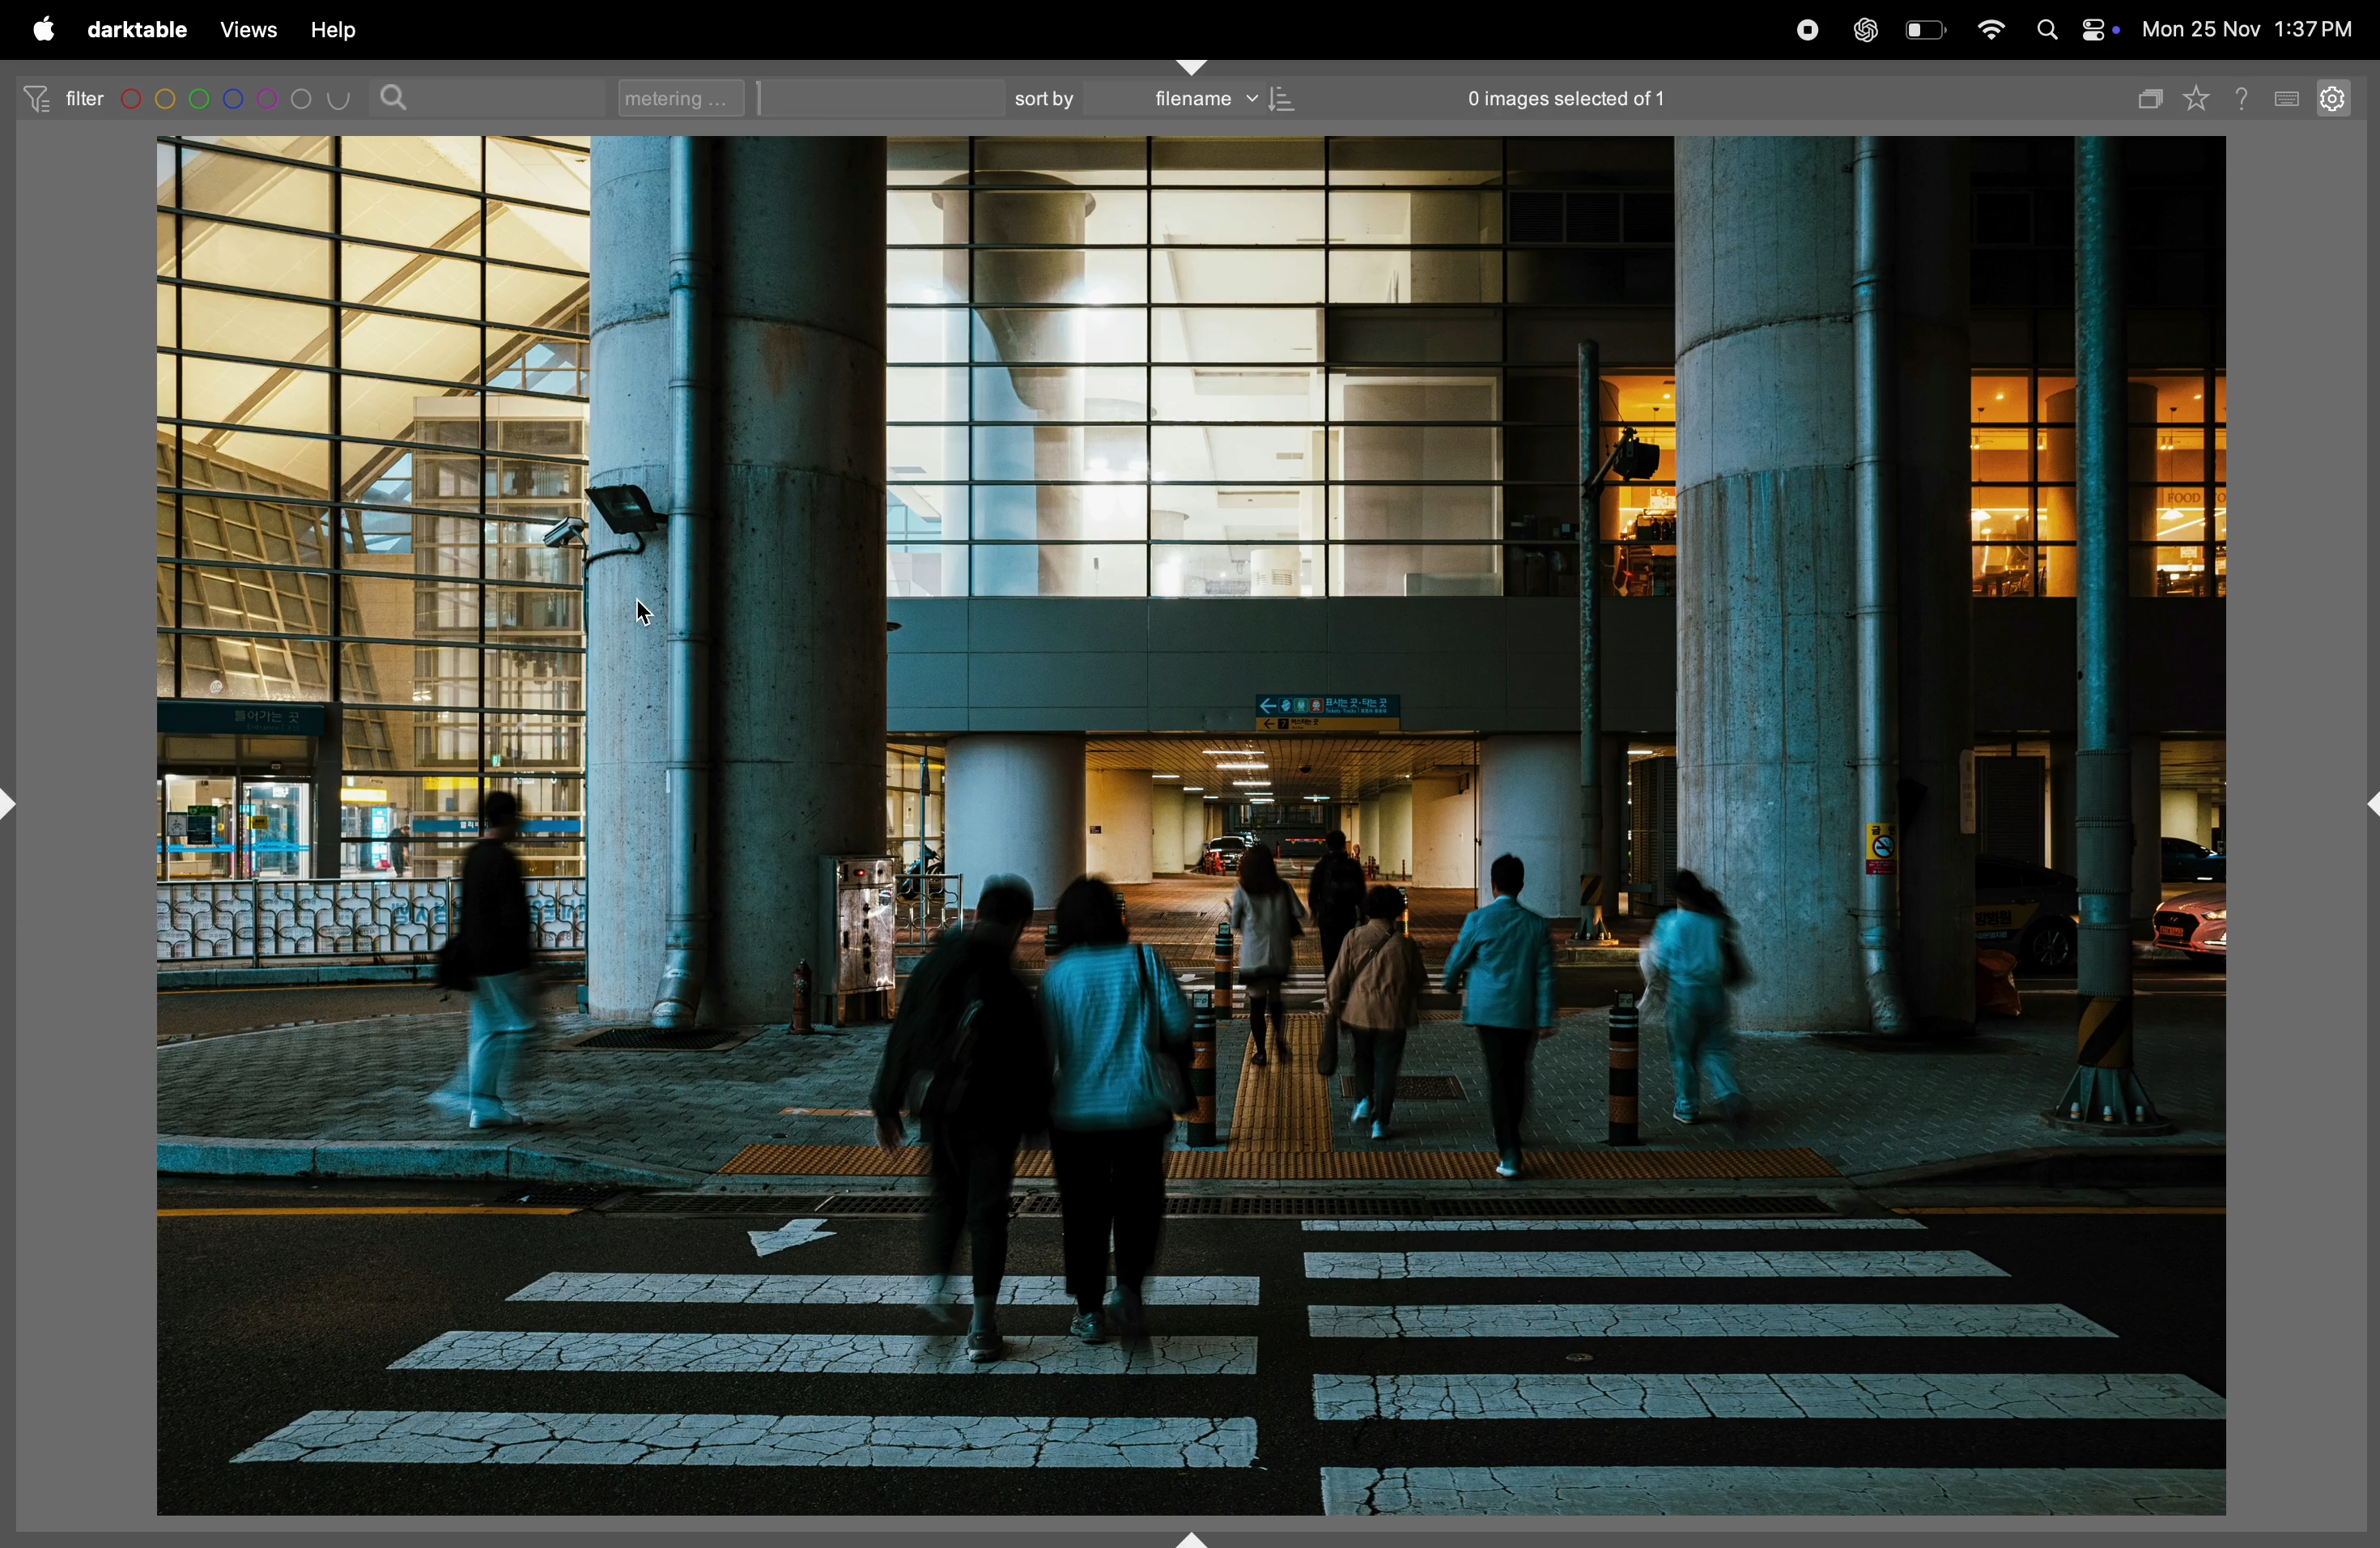 The width and height of the screenshot is (2380, 1548). Describe the element at coordinates (237, 98) in the screenshot. I see `color code` at that location.